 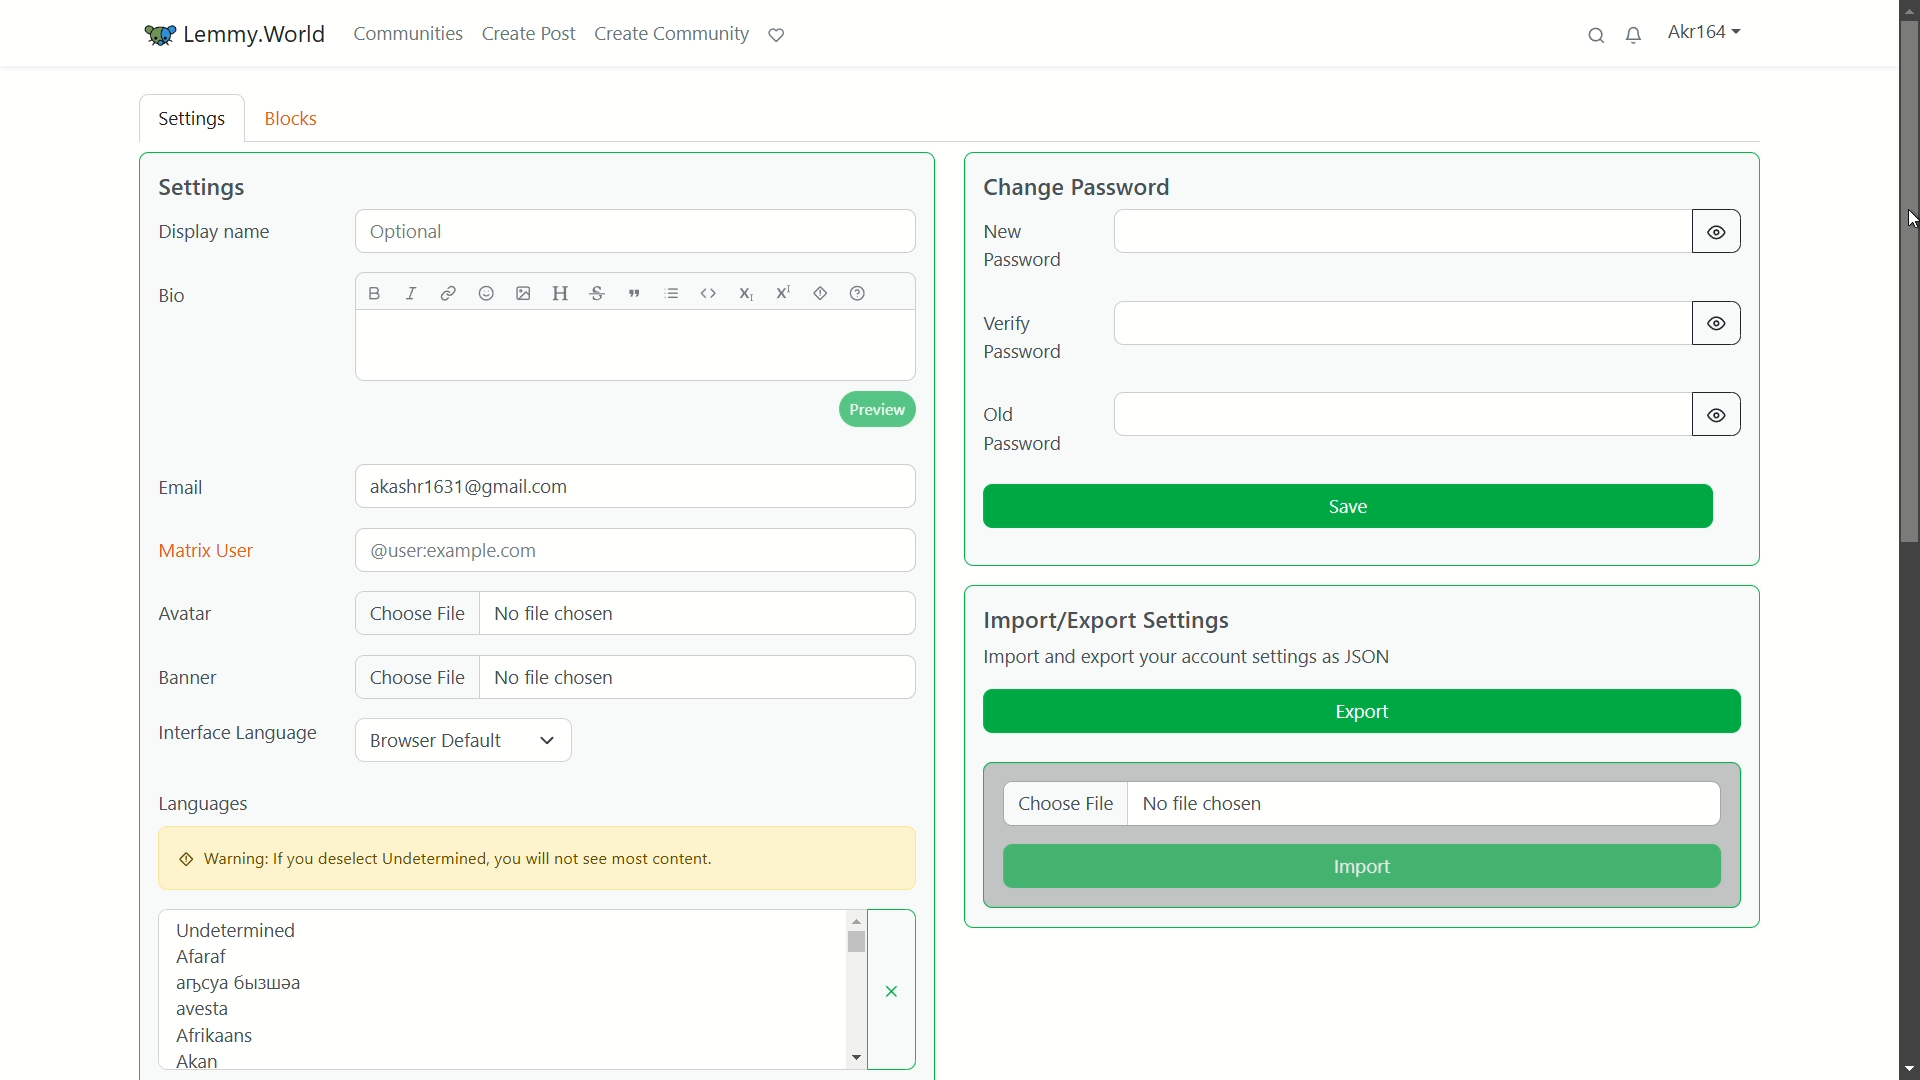 What do you see at coordinates (709, 294) in the screenshot?
I see `code` at bounding box center [709, 294].